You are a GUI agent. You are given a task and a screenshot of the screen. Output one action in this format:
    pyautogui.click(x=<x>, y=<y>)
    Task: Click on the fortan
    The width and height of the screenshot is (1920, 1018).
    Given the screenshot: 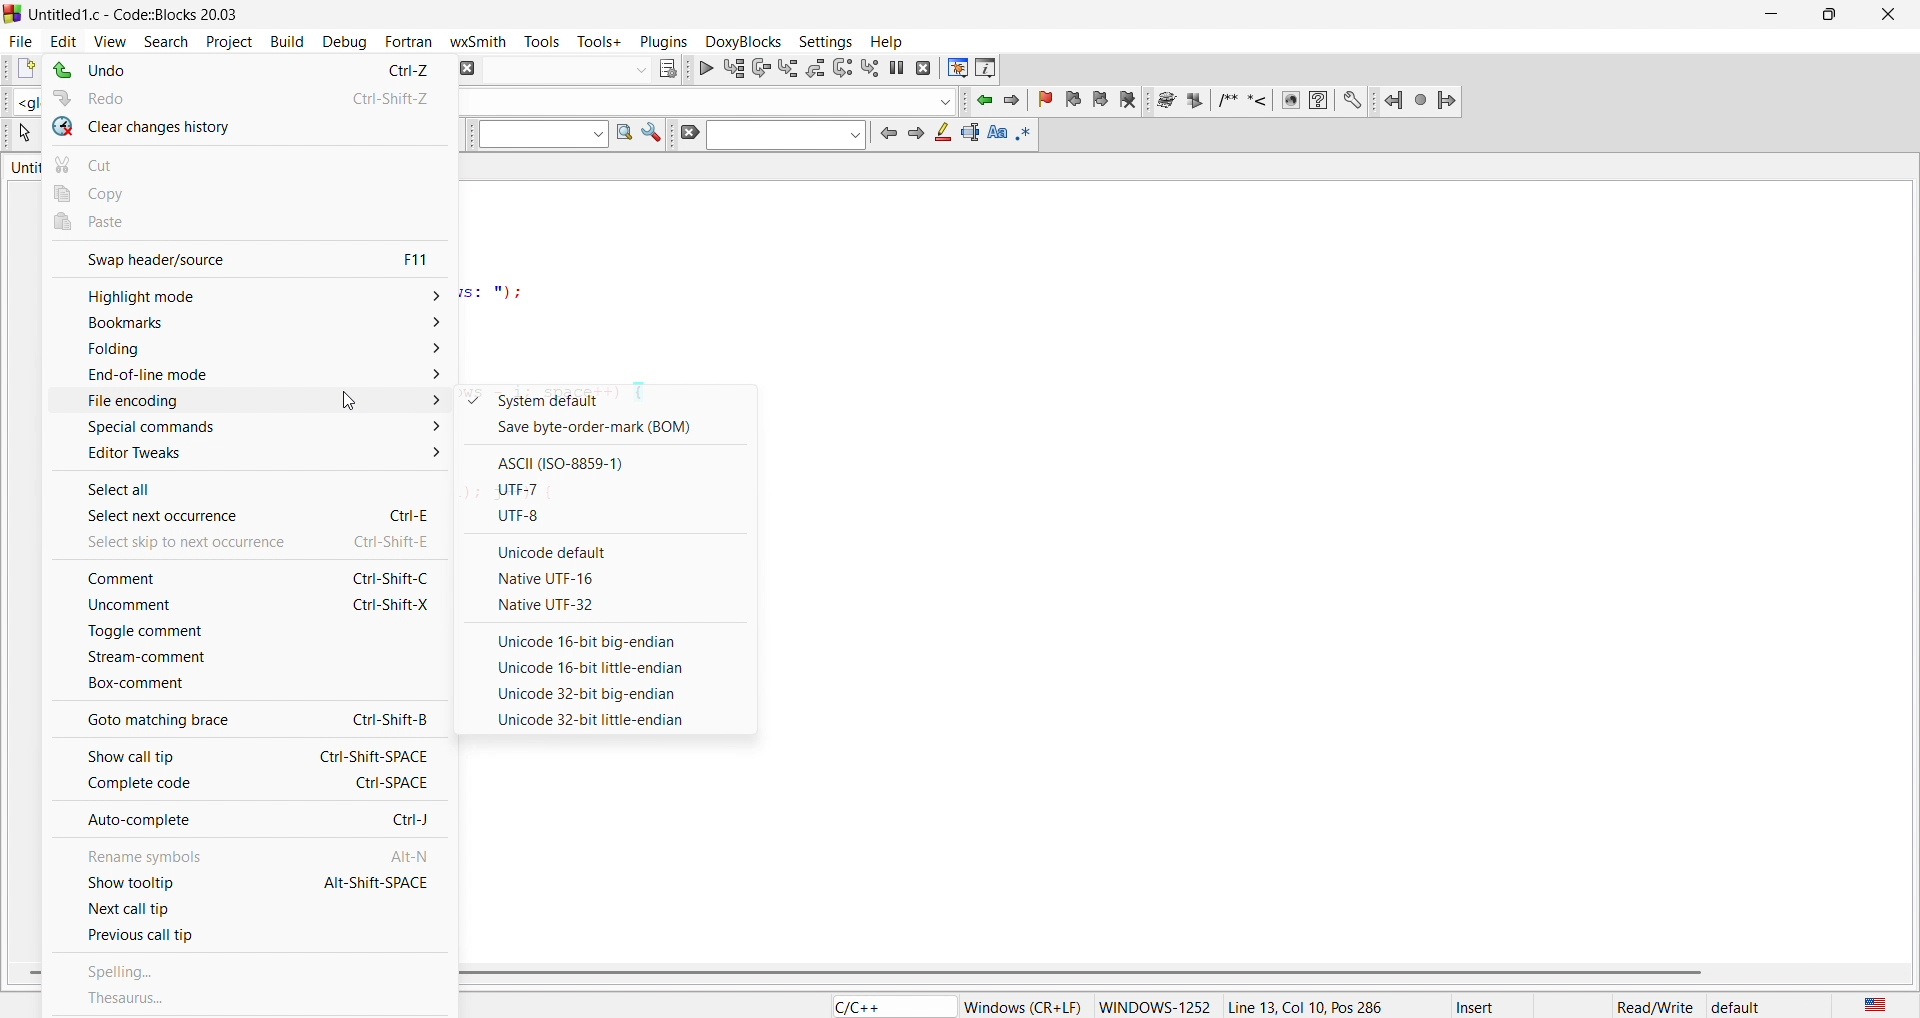 What is the action you would take?
    pyautogui.click(x=412, y=41)
    